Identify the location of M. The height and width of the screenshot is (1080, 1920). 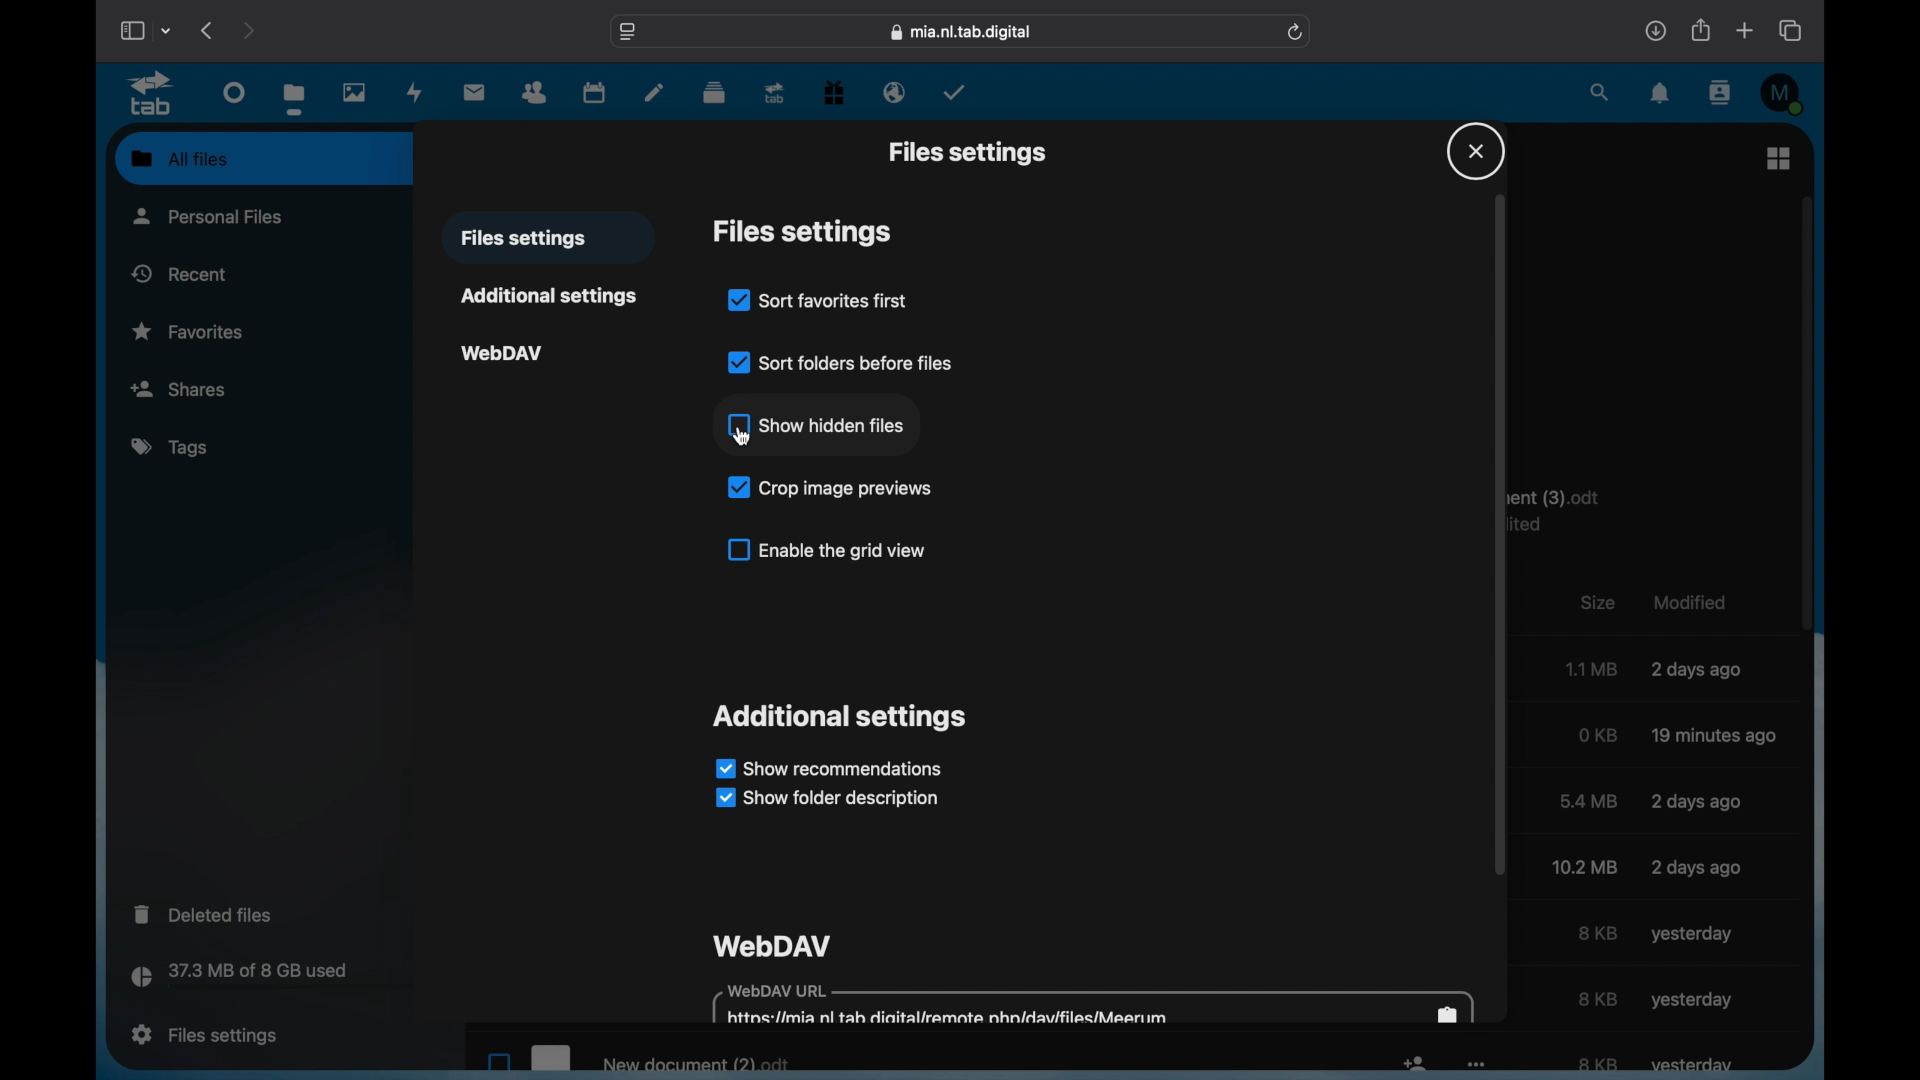
(1782, 94).